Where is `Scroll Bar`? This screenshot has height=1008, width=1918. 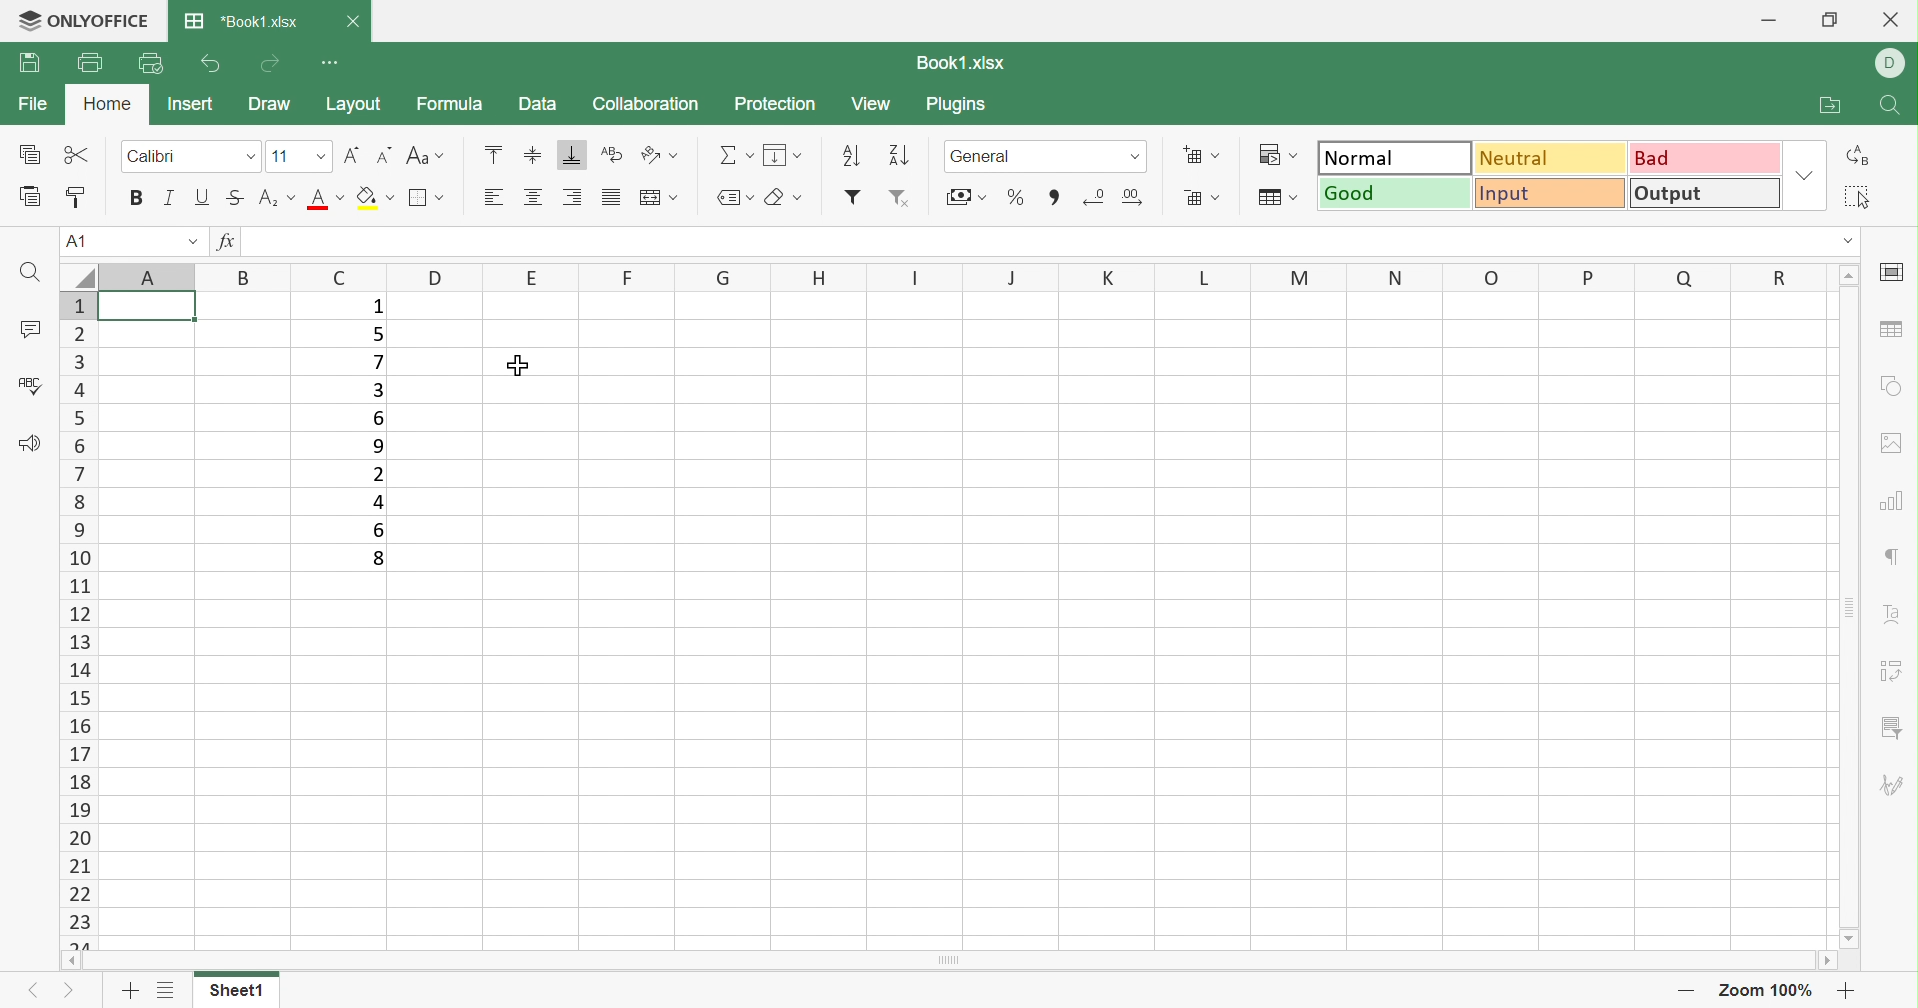
Scroll Bar is located at coordinates (950, 960).